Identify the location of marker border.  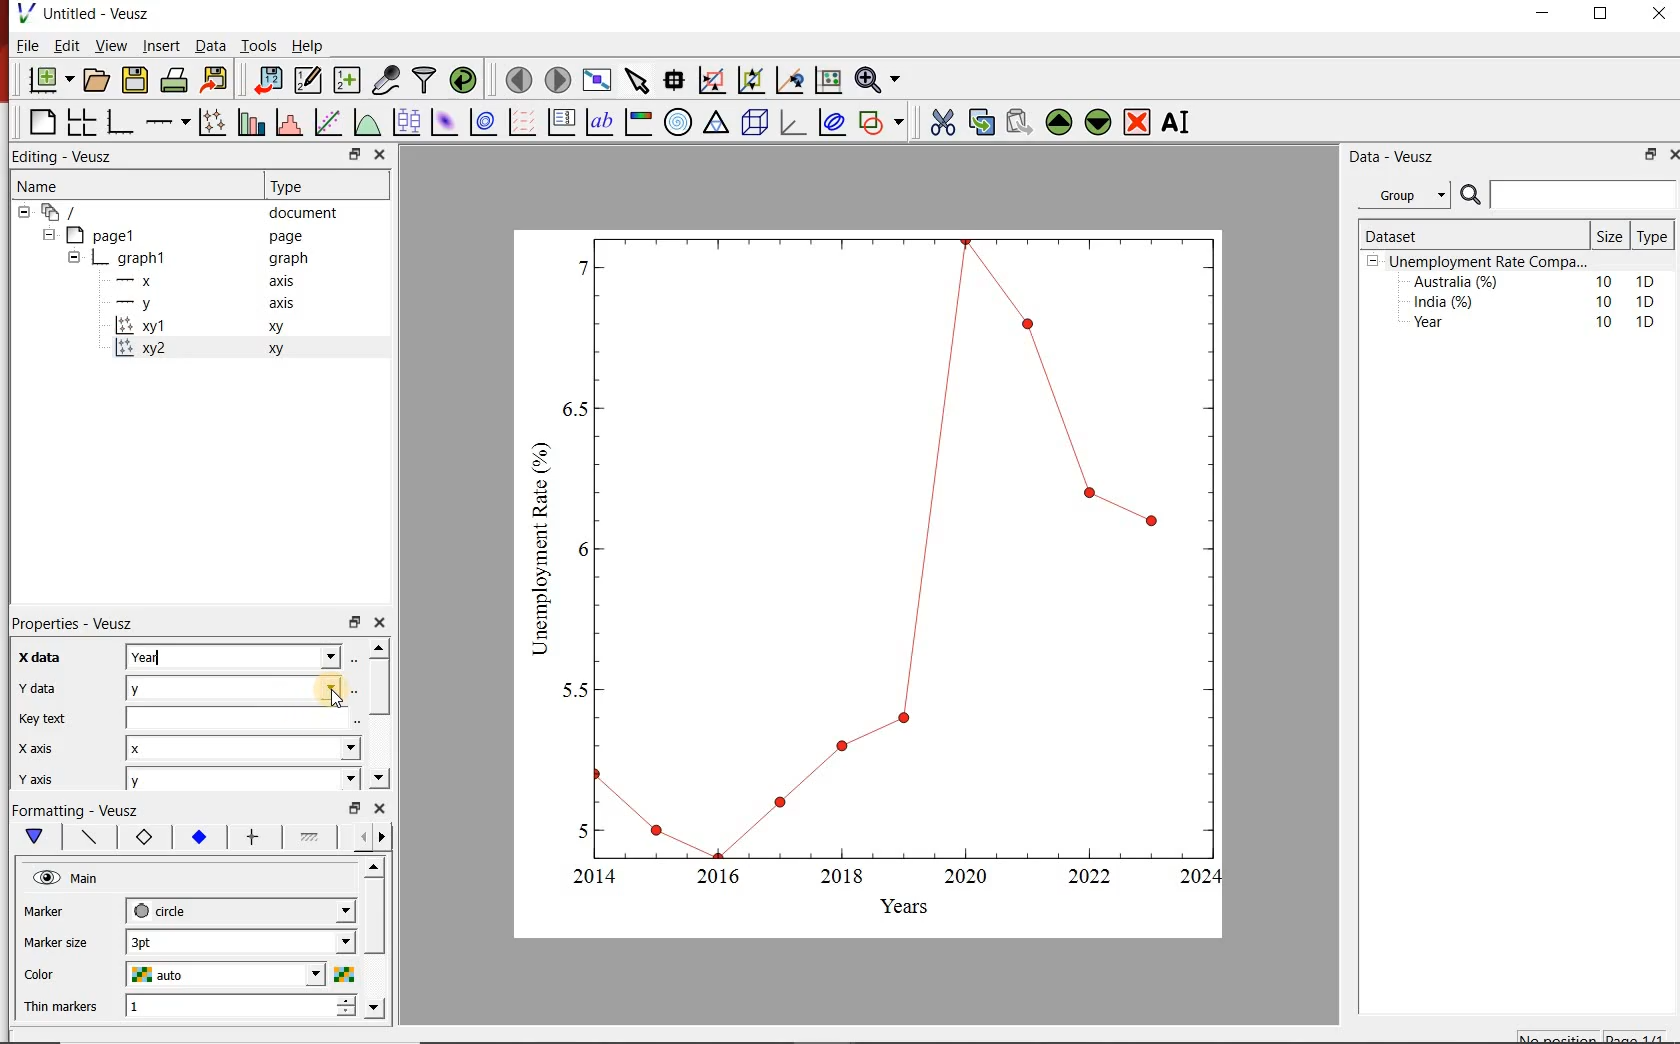
(143, 838).